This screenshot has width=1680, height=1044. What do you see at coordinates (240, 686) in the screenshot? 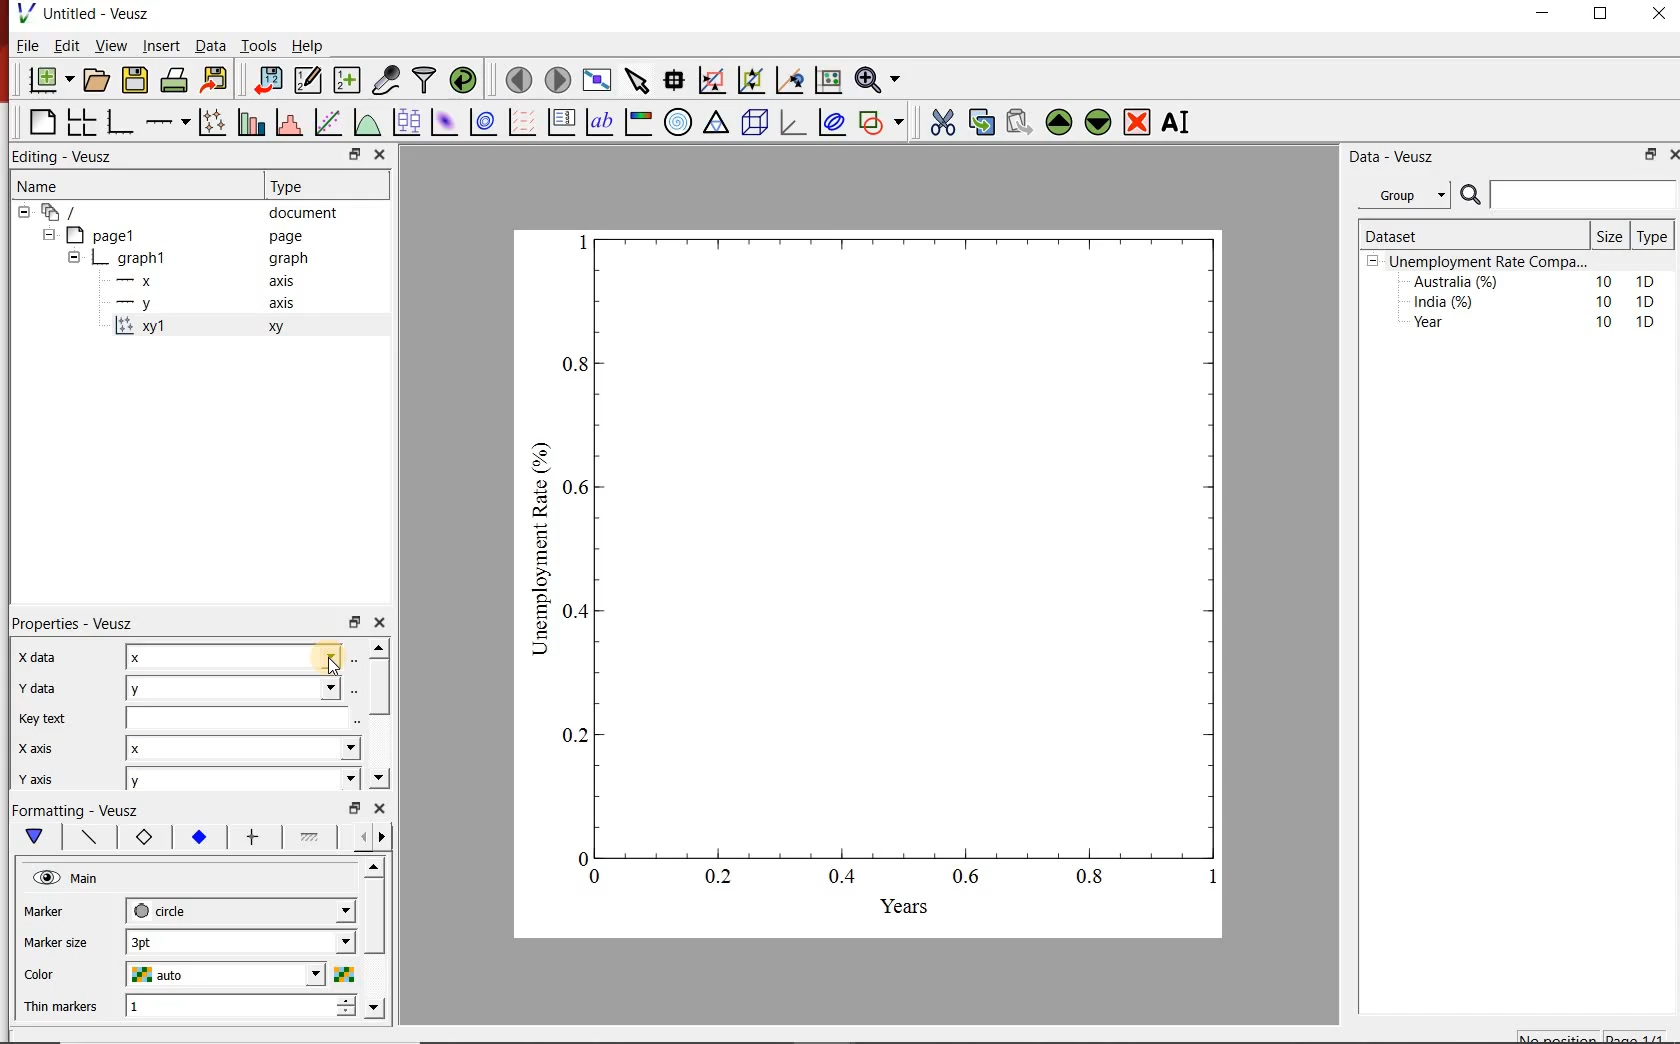
I see `y` at bounding box center [240, 686].